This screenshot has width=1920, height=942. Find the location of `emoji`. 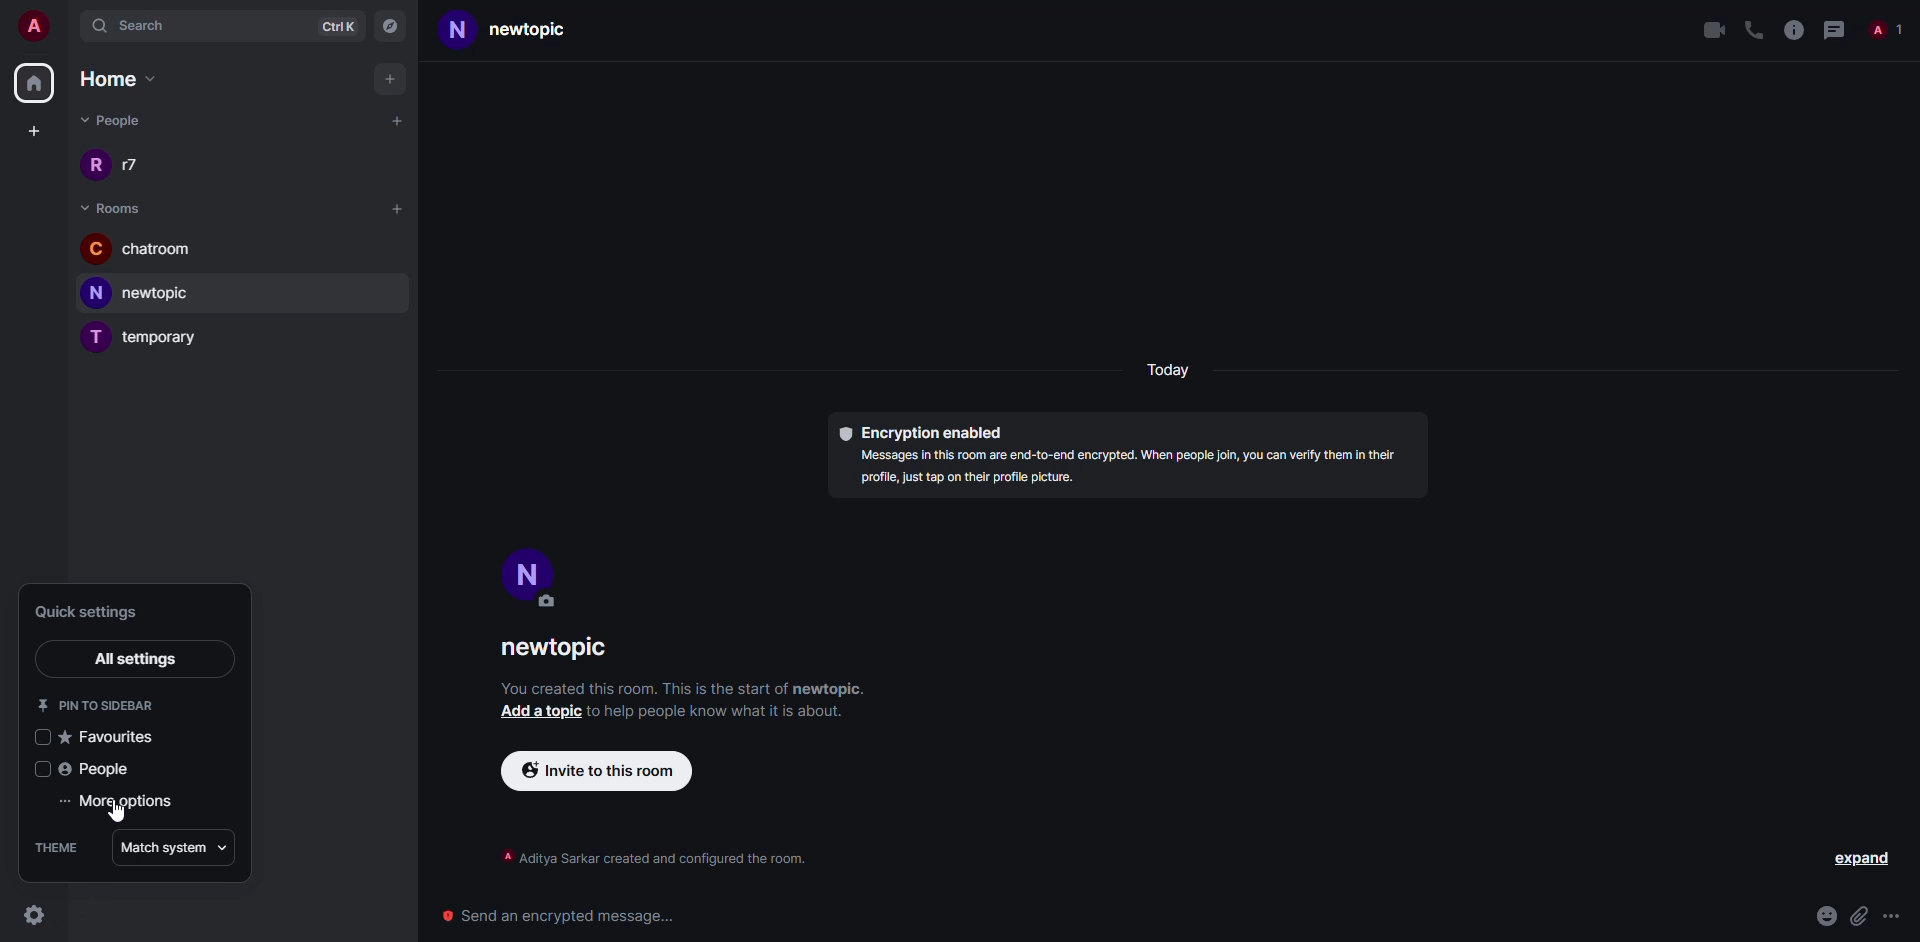

emoji is located at coordinates (1825, 918).